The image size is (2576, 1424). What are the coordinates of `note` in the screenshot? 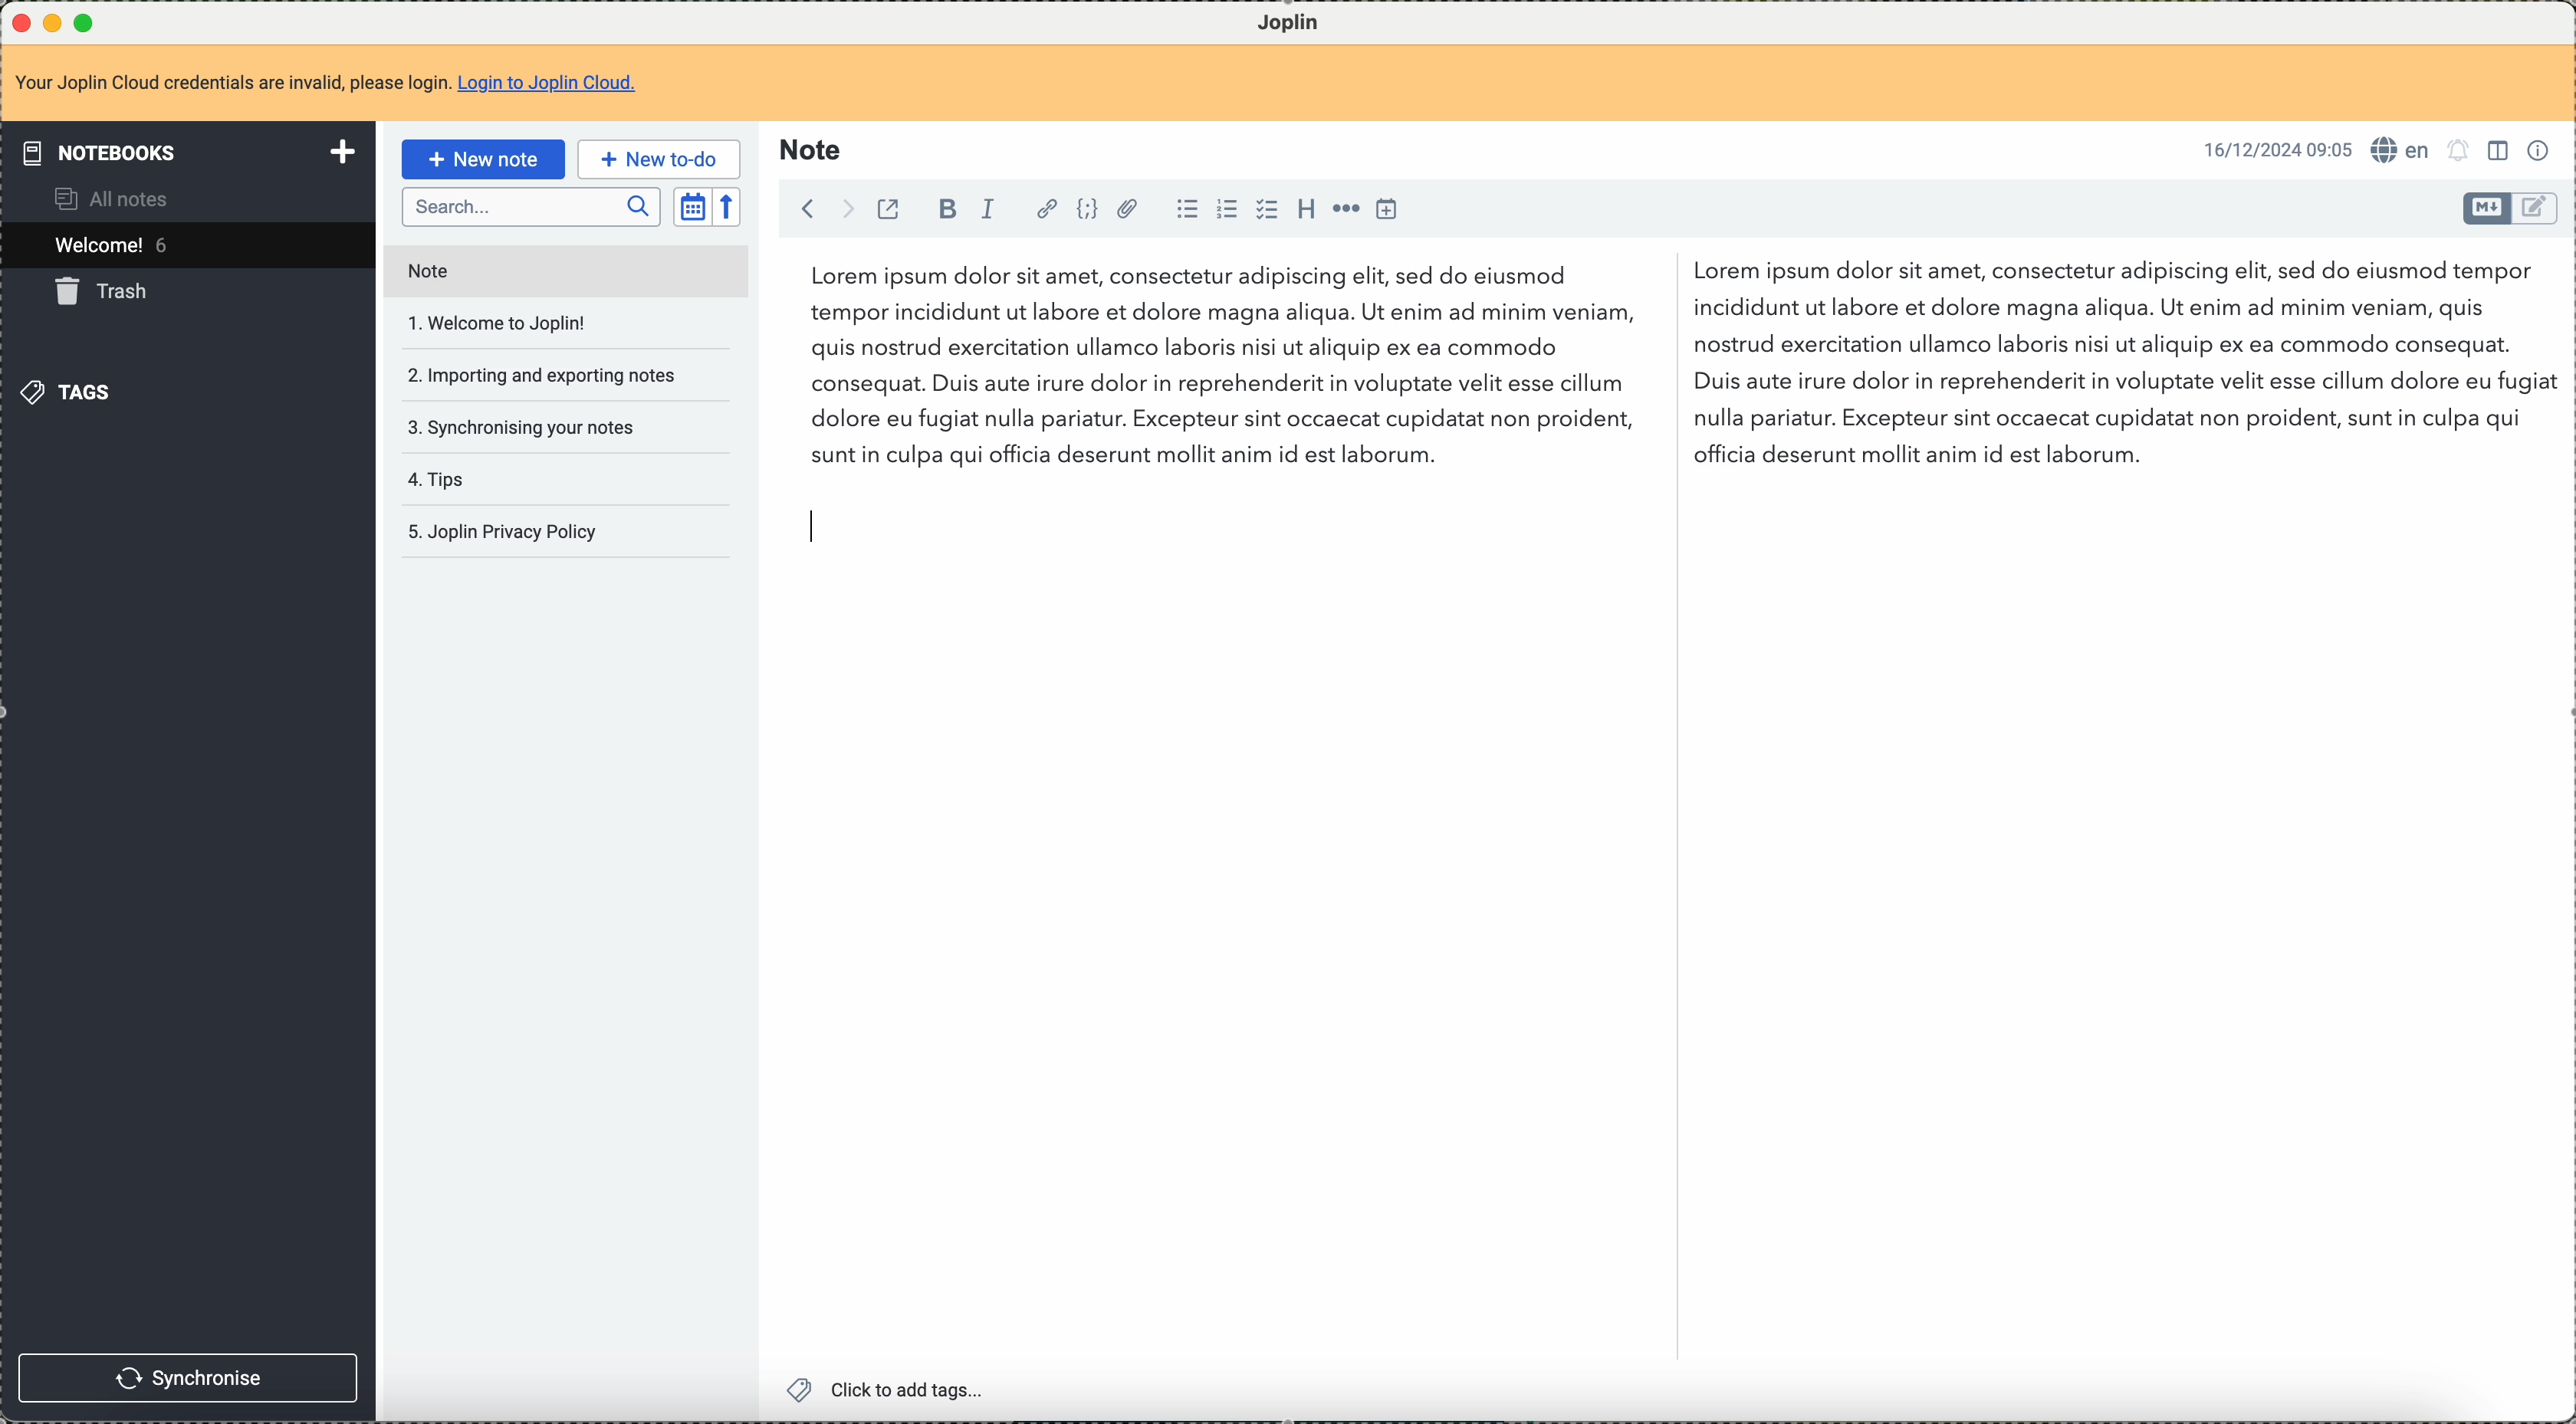 It's located at (813, 152).